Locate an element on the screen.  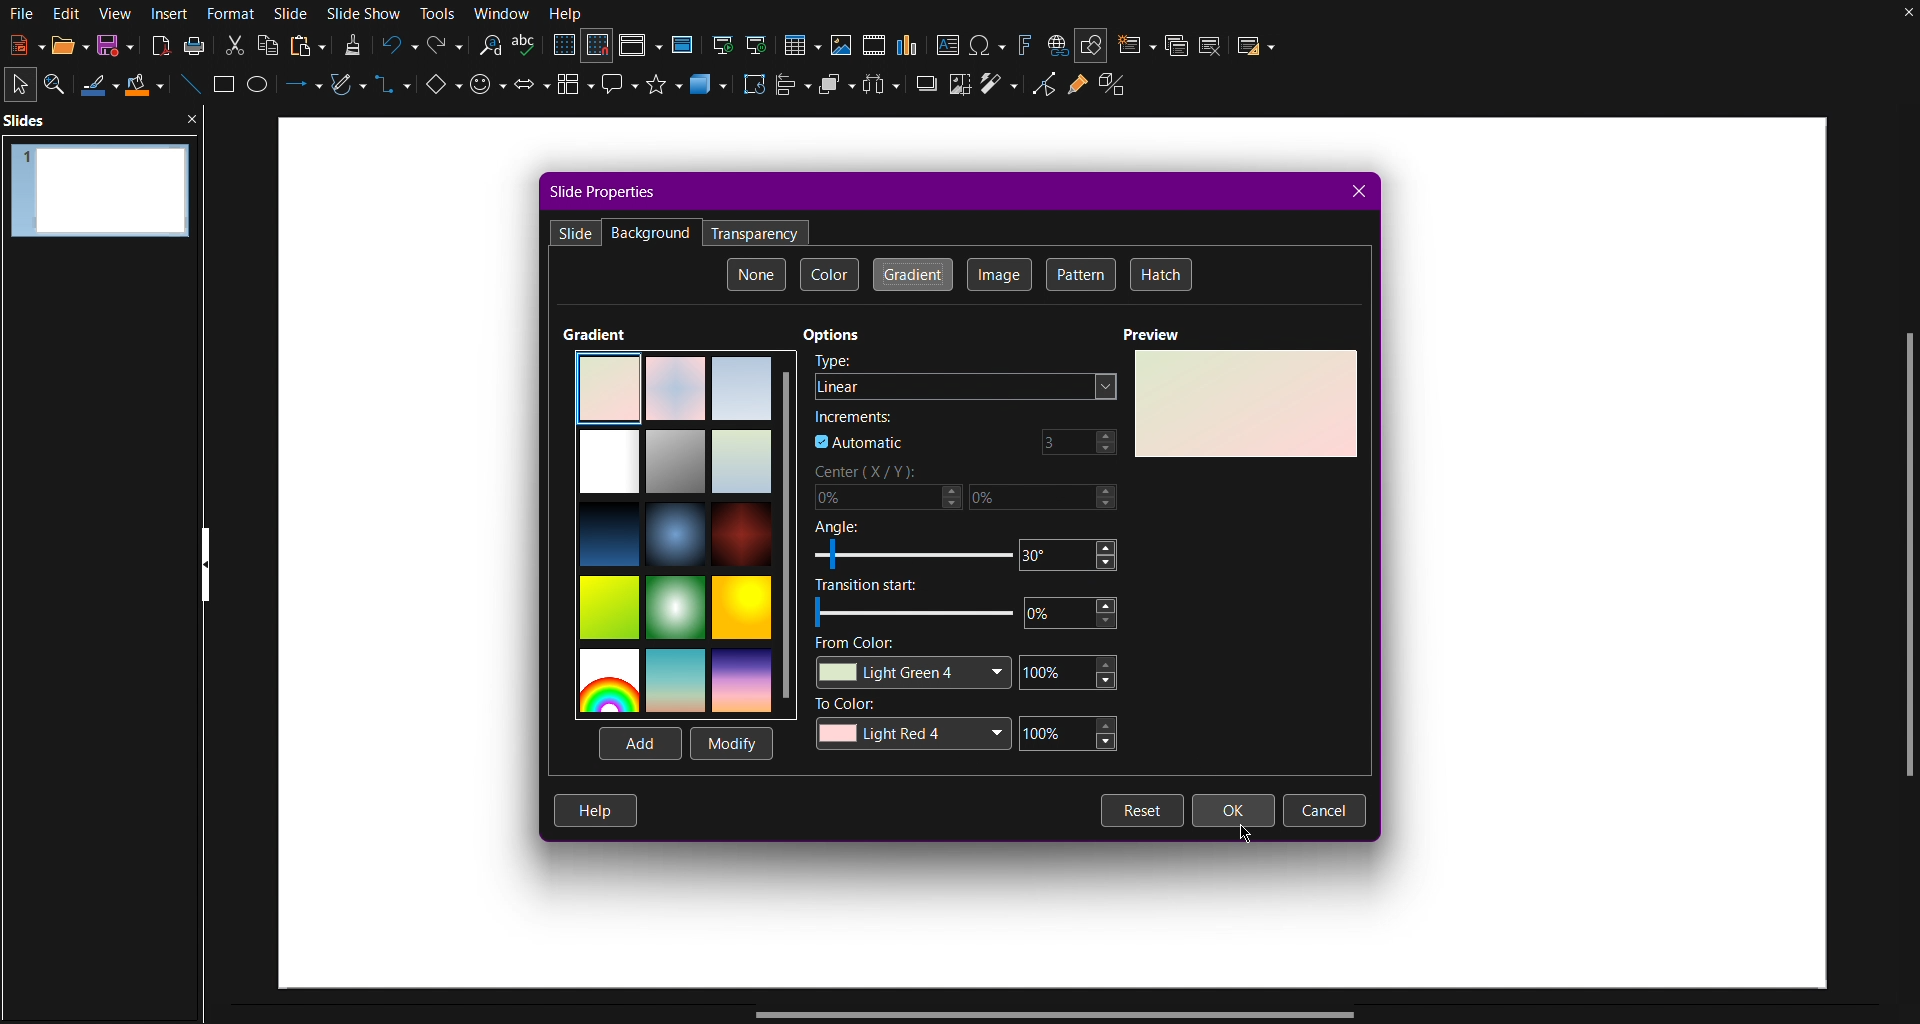
File is located at coordinates (20, 14).